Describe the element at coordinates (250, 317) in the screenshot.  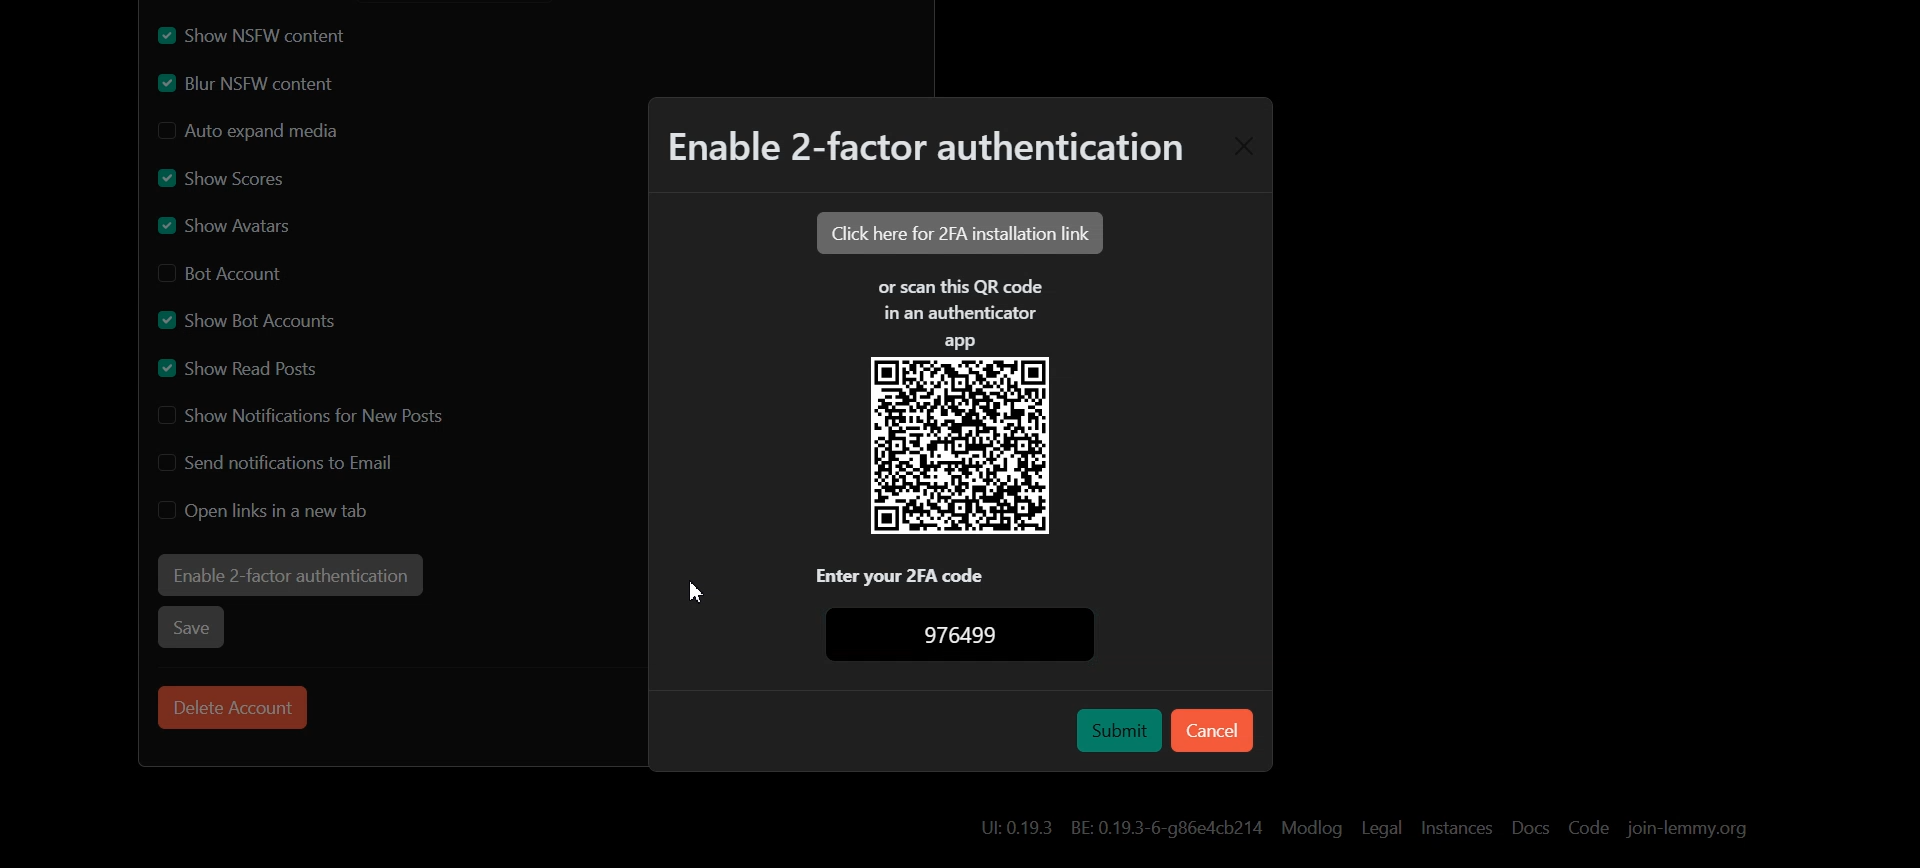
I see `Enable Show Bot Account` at that location.